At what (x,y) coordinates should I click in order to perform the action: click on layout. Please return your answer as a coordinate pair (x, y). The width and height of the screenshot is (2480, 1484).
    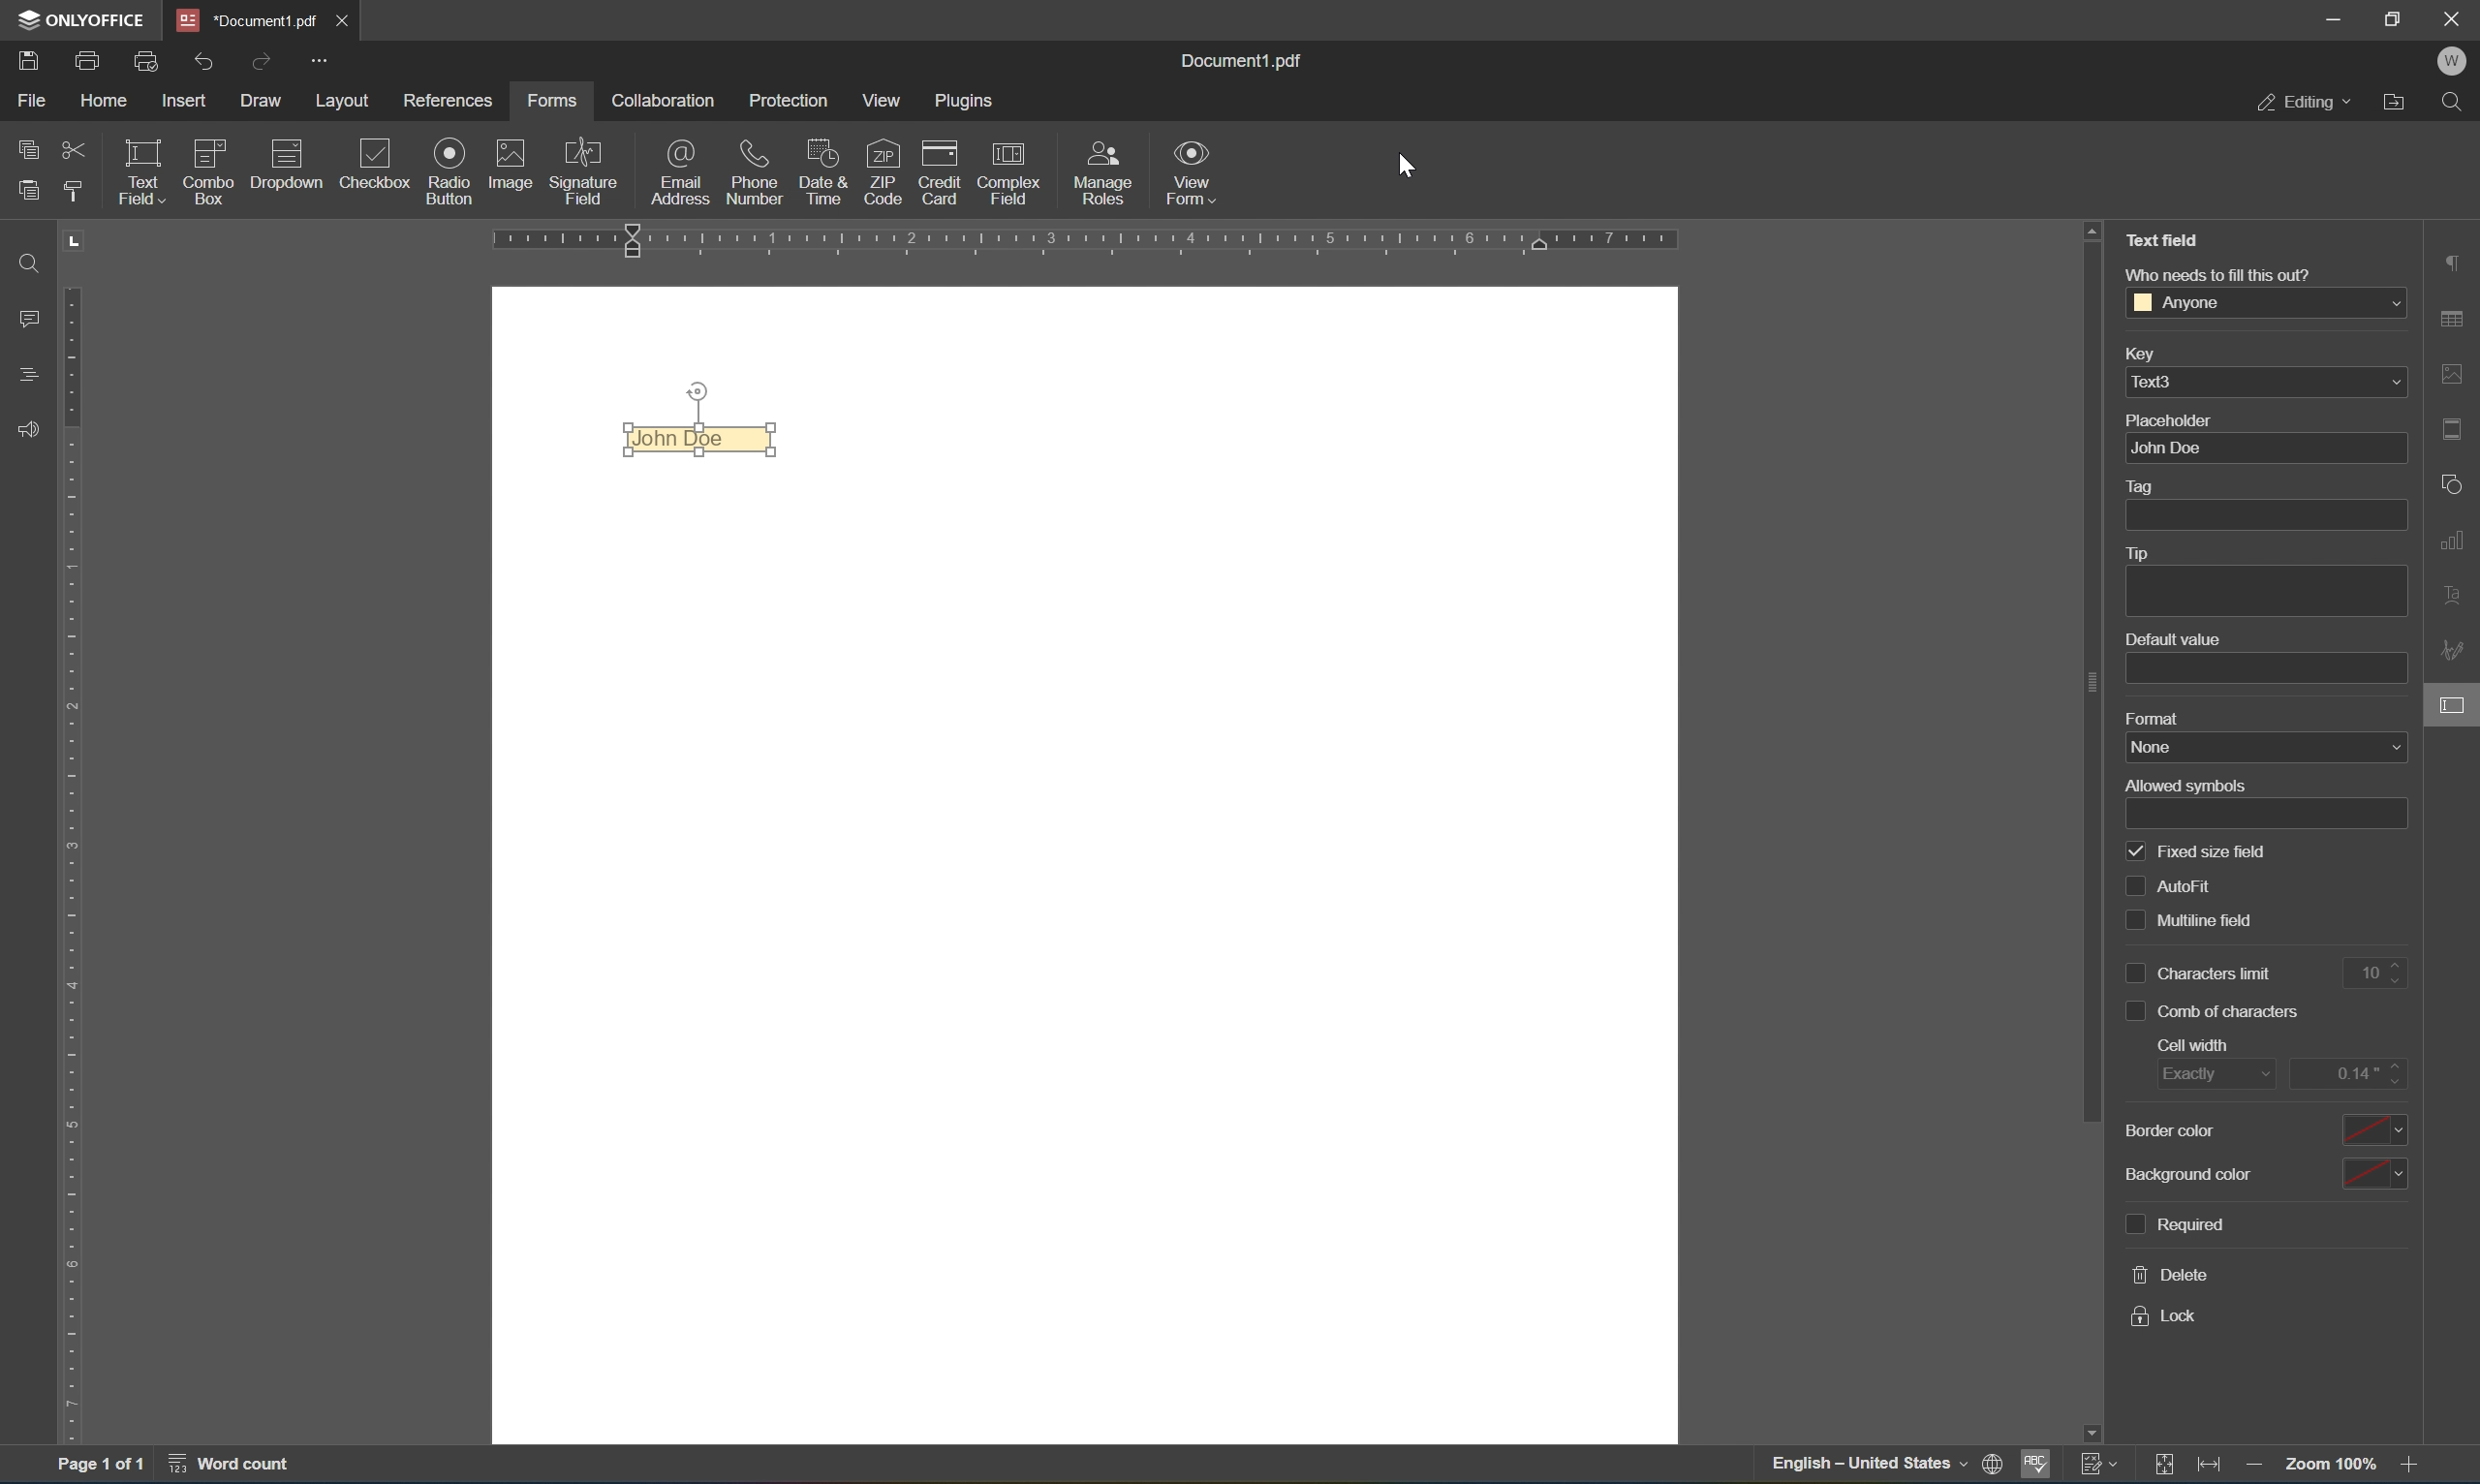
    Looking at the image, I should click on (344, 101).